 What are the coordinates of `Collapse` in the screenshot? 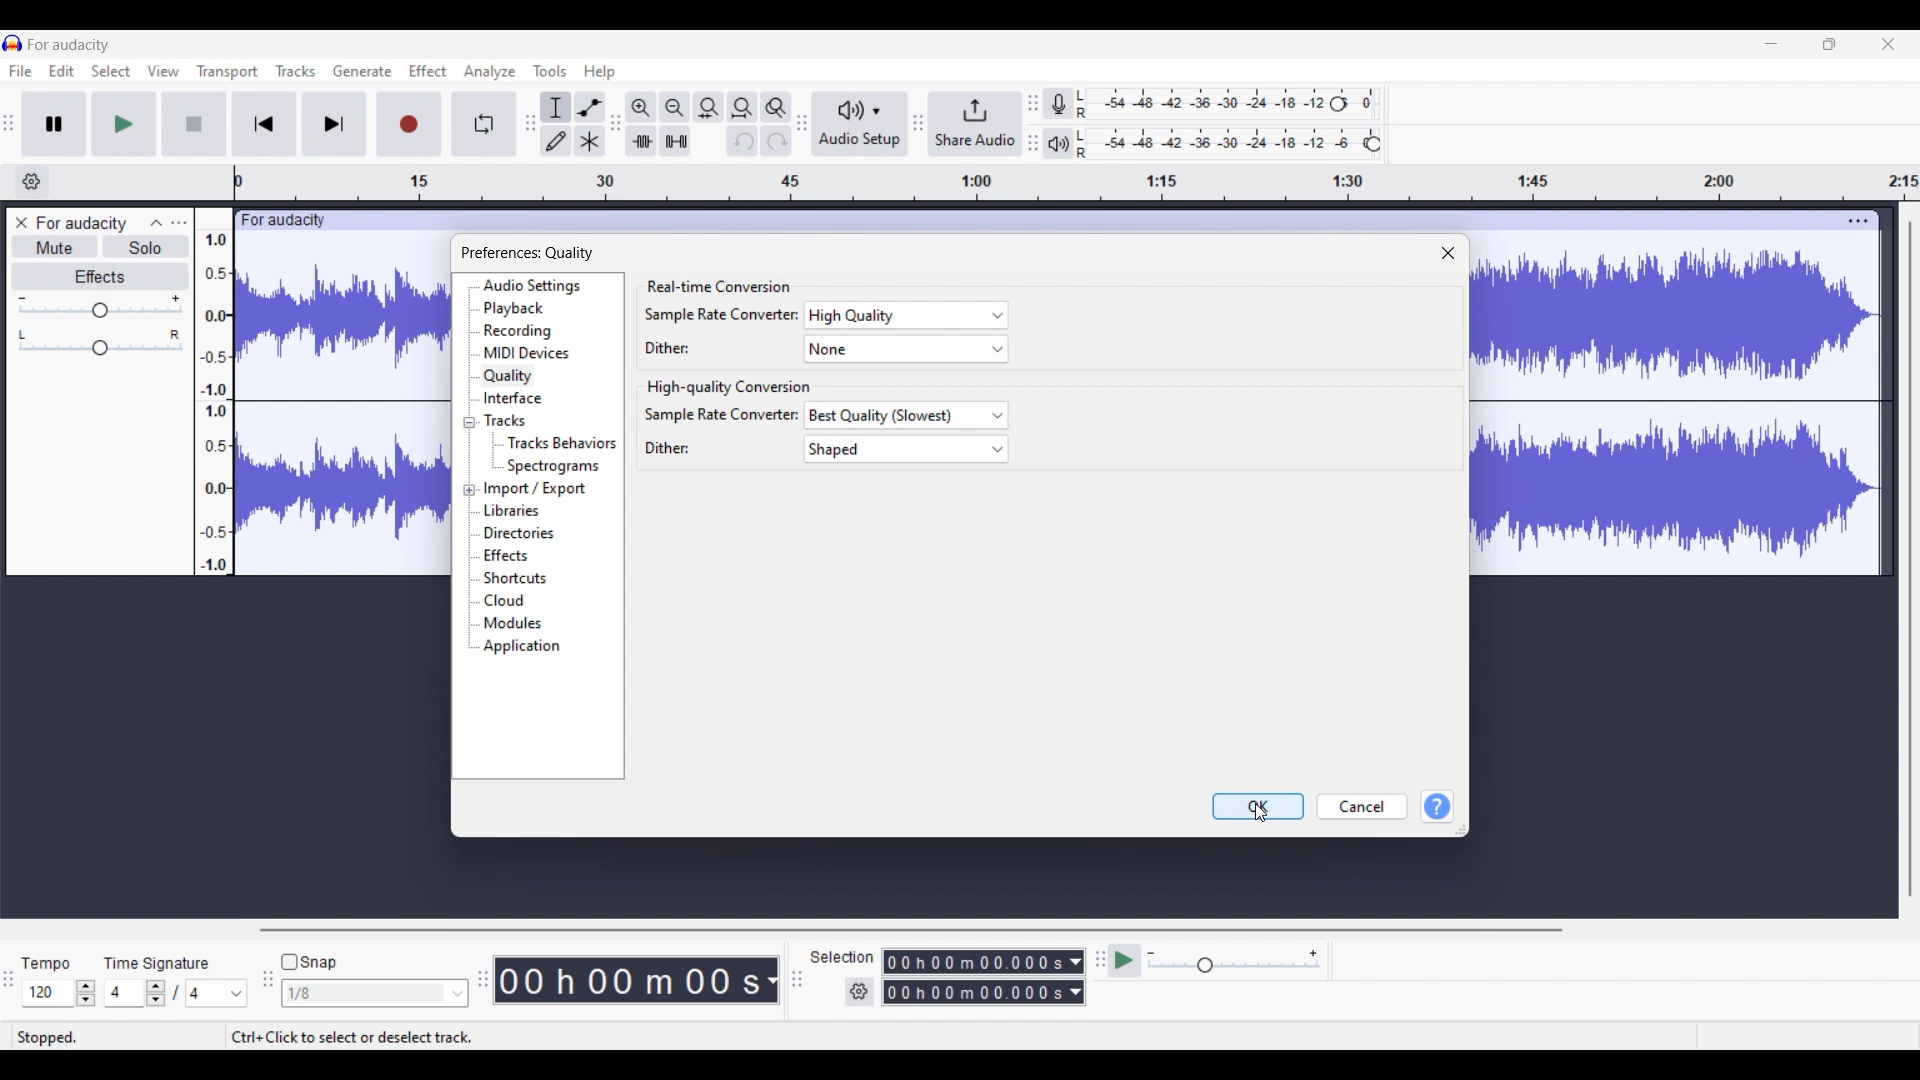 It's located at (156, 223).